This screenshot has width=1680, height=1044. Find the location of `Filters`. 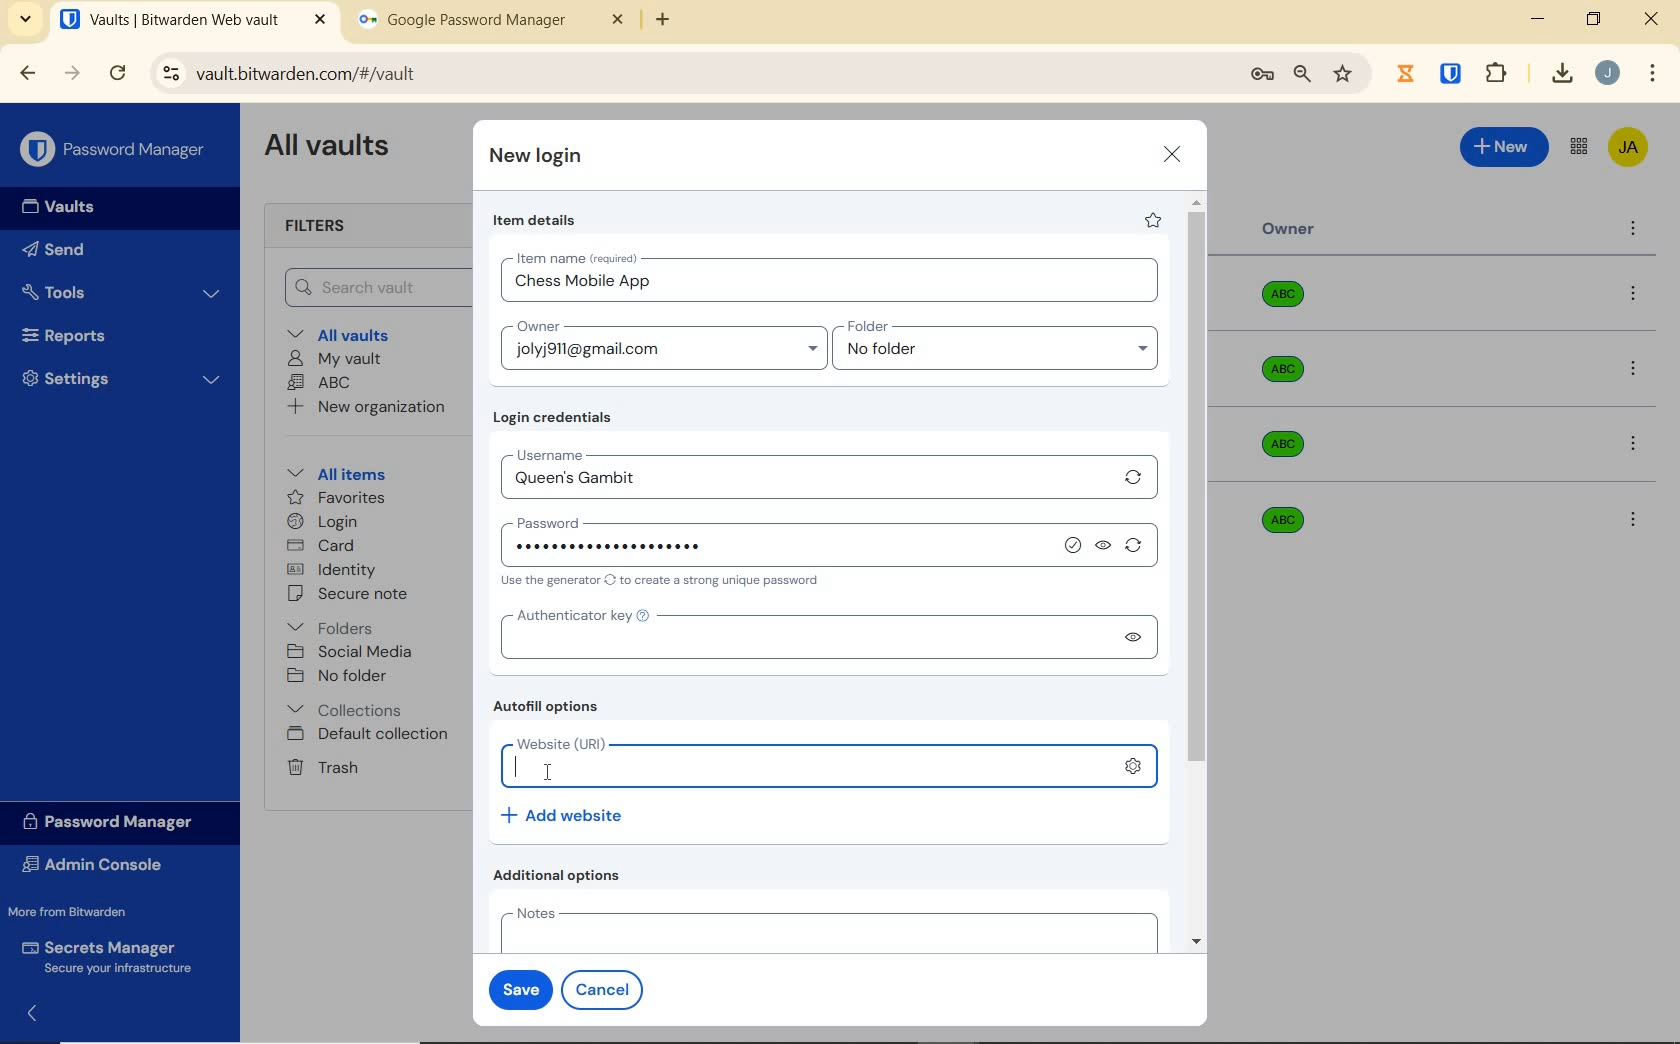

Filters is located at coordinates (322, 227).